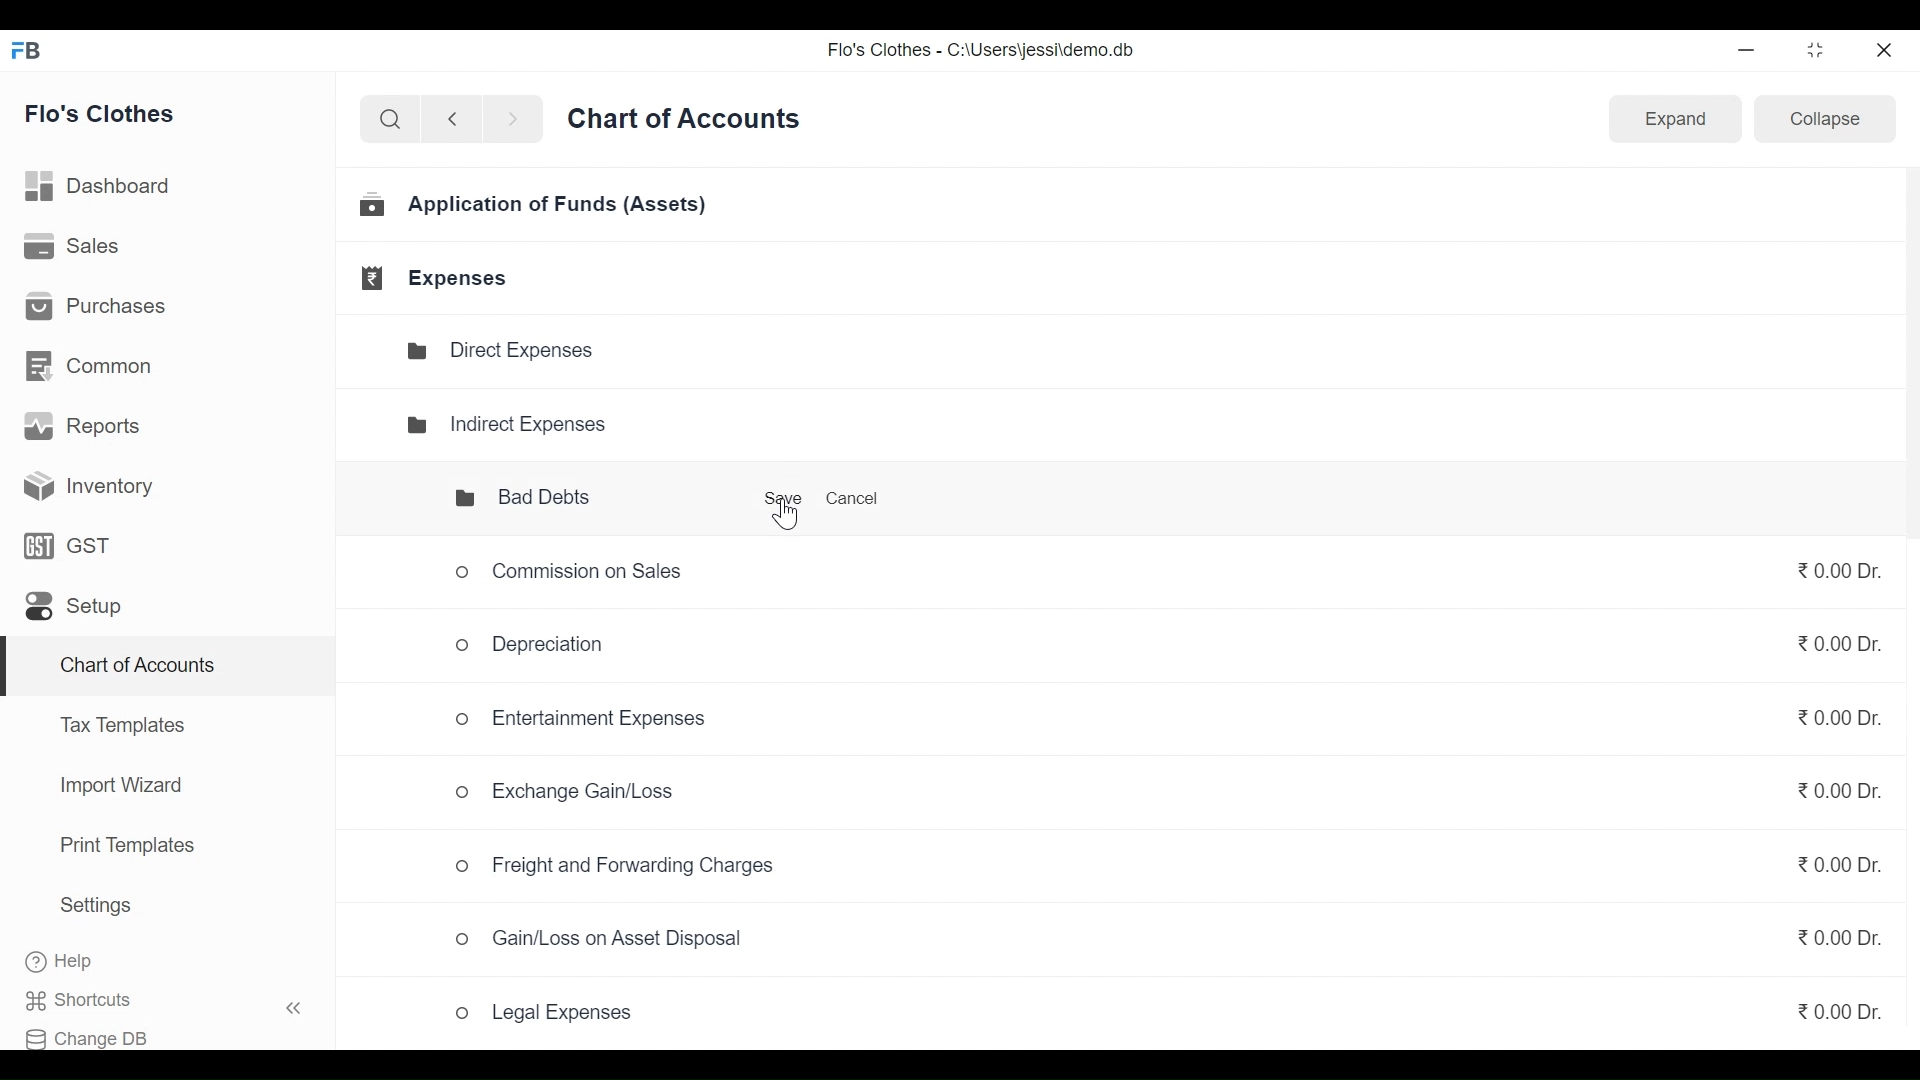  I want to click on Exchange Gain/Loss, so click(575, 792).